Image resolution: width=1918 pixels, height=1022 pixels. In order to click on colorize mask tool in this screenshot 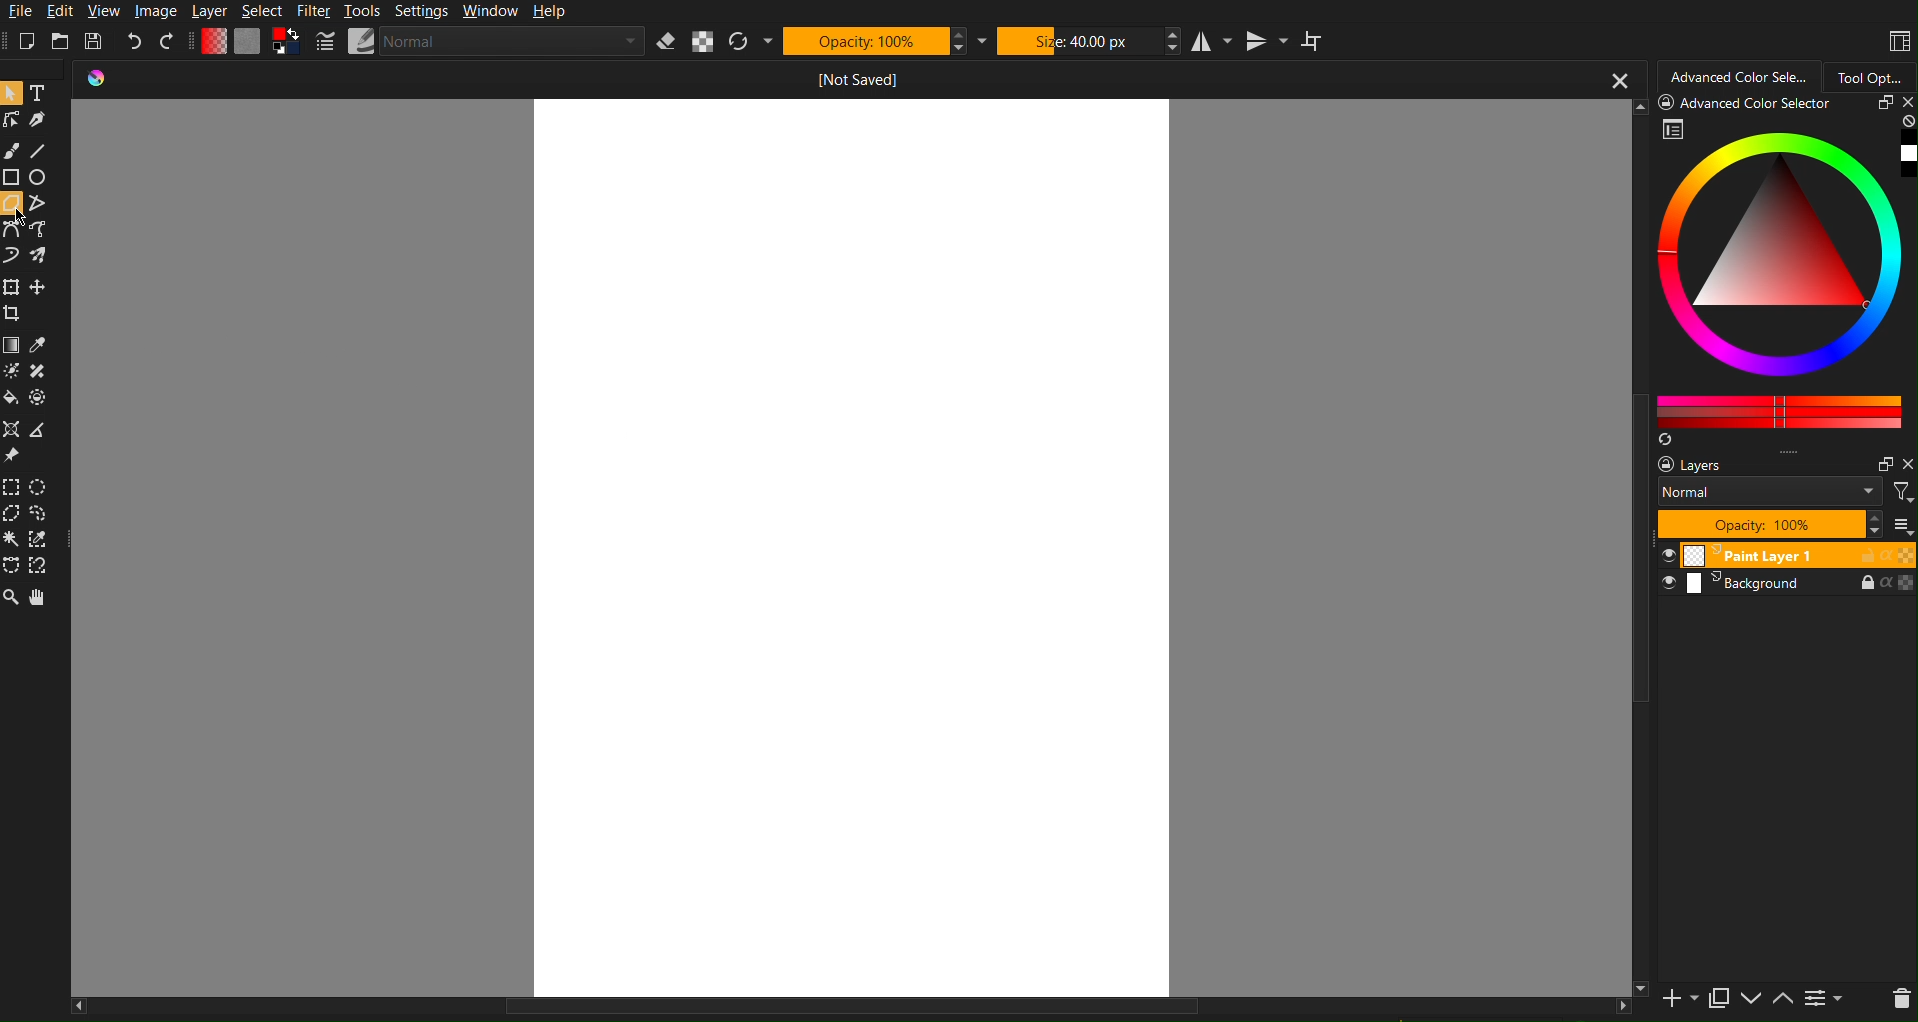, I will do `click(15, 372)`.